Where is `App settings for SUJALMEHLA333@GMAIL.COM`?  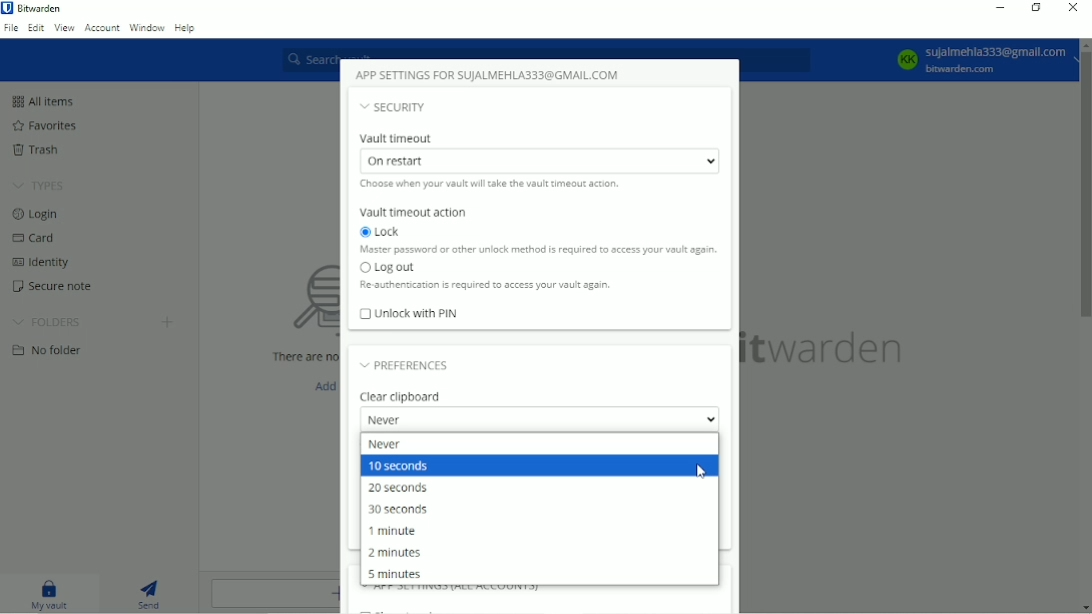 App settings for SUJALMEHLA333@GMAIL.COM is located at coordinates (494, 75).